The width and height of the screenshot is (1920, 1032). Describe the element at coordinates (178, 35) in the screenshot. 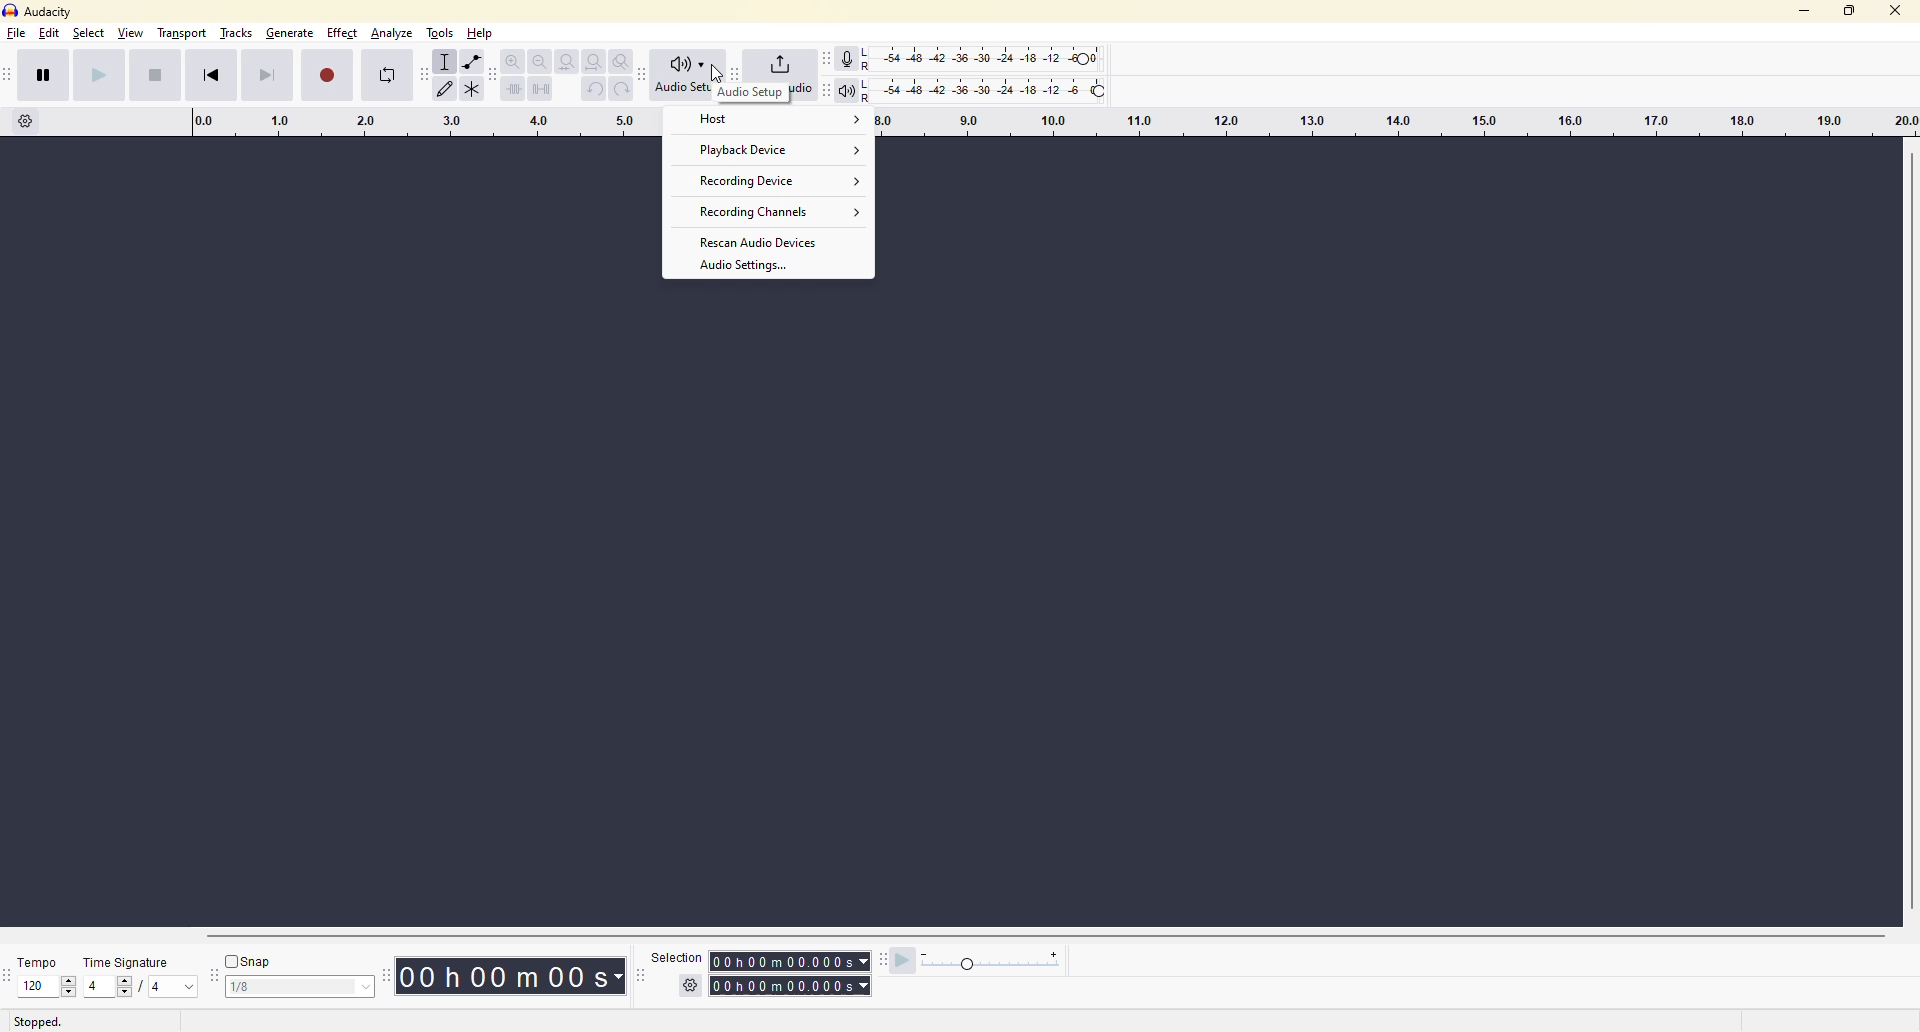

I see `transport` at that location.